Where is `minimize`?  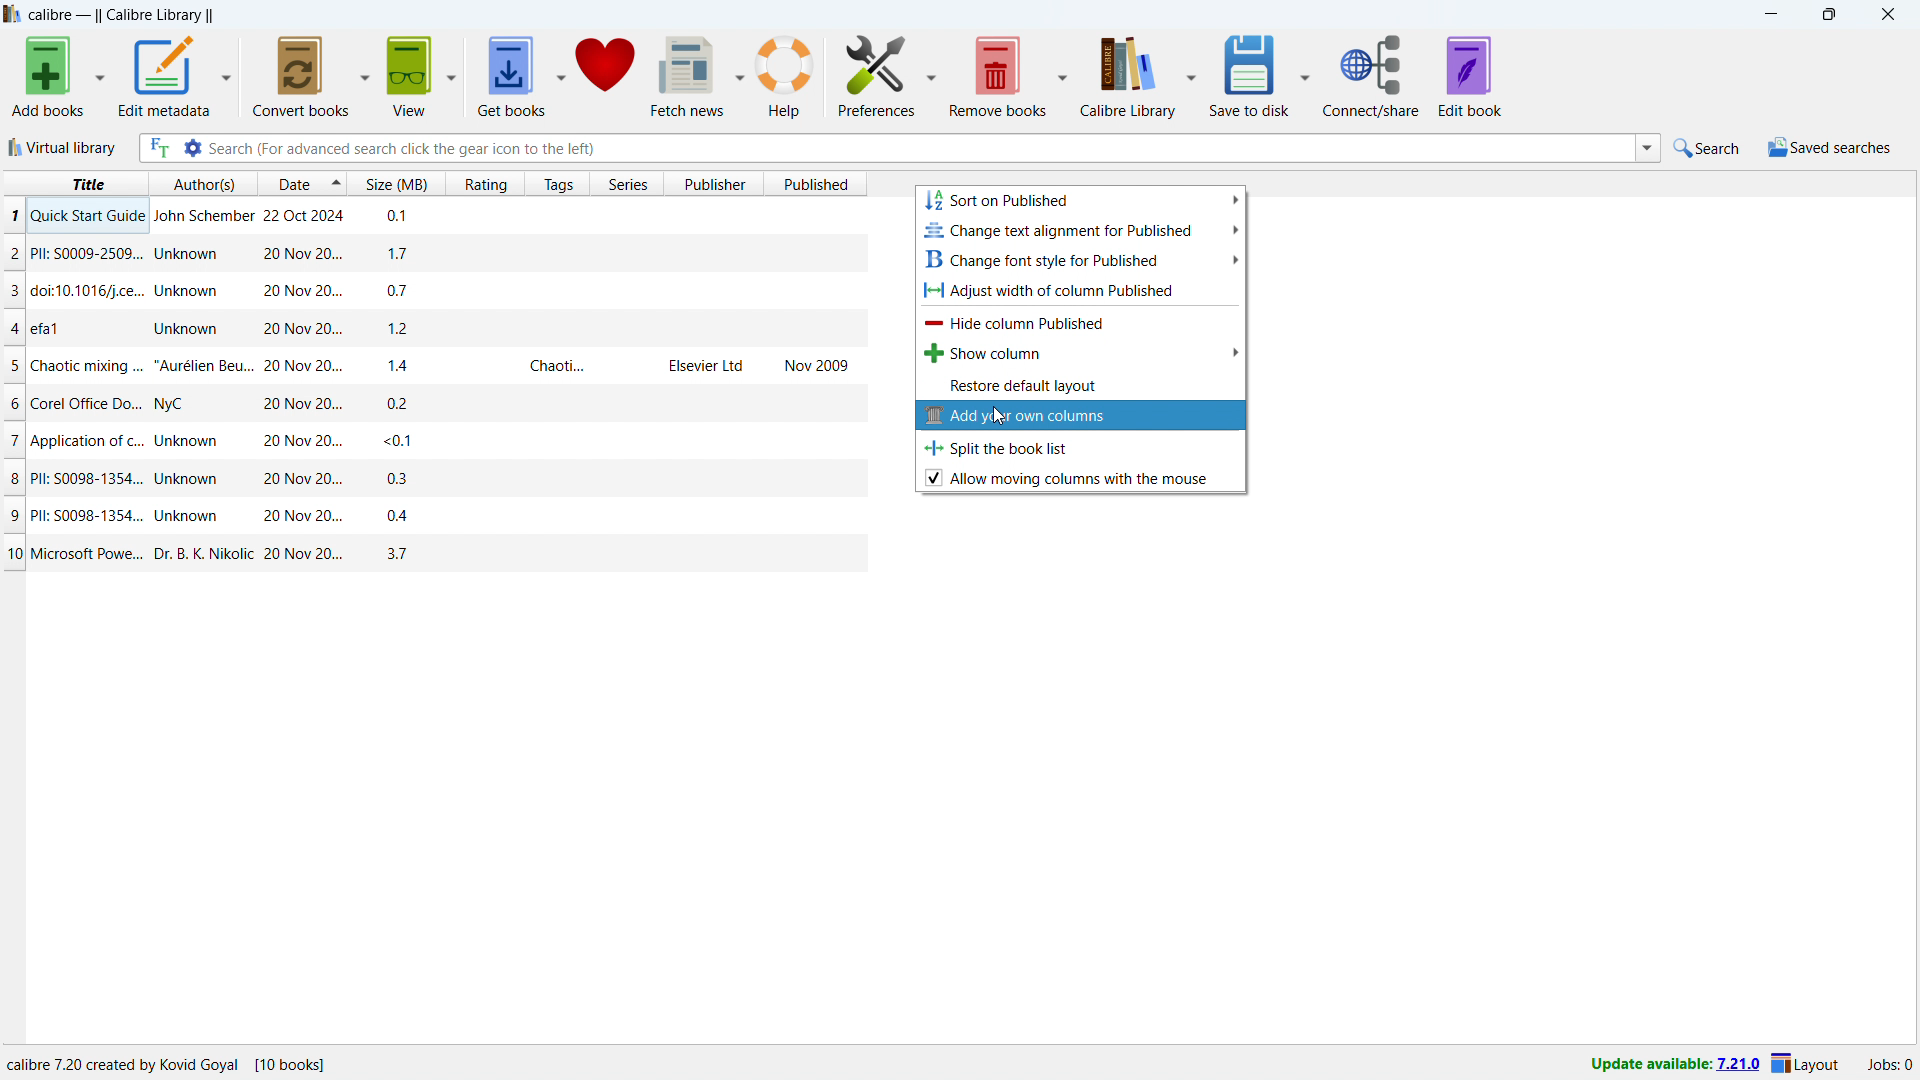
minimize is located at coordinates (1768, 15).